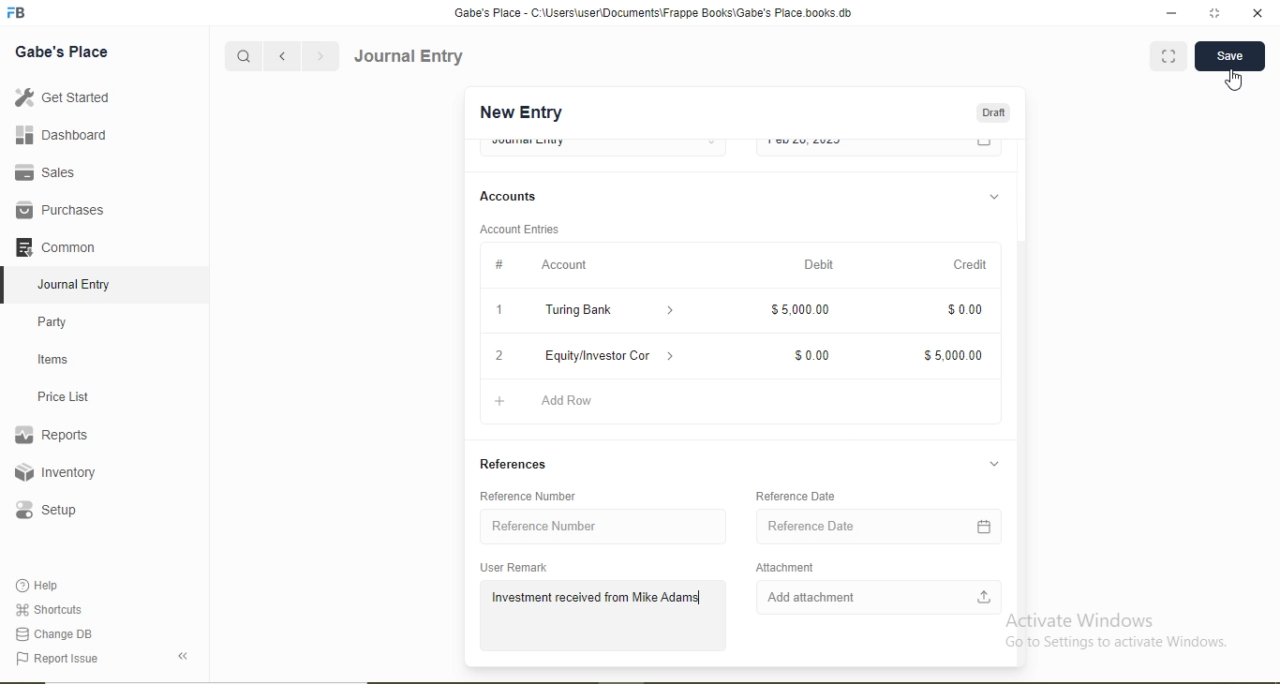  Describe the element at coordinates (671, 356) in the screenshot. I see `Dropdown` at that location.